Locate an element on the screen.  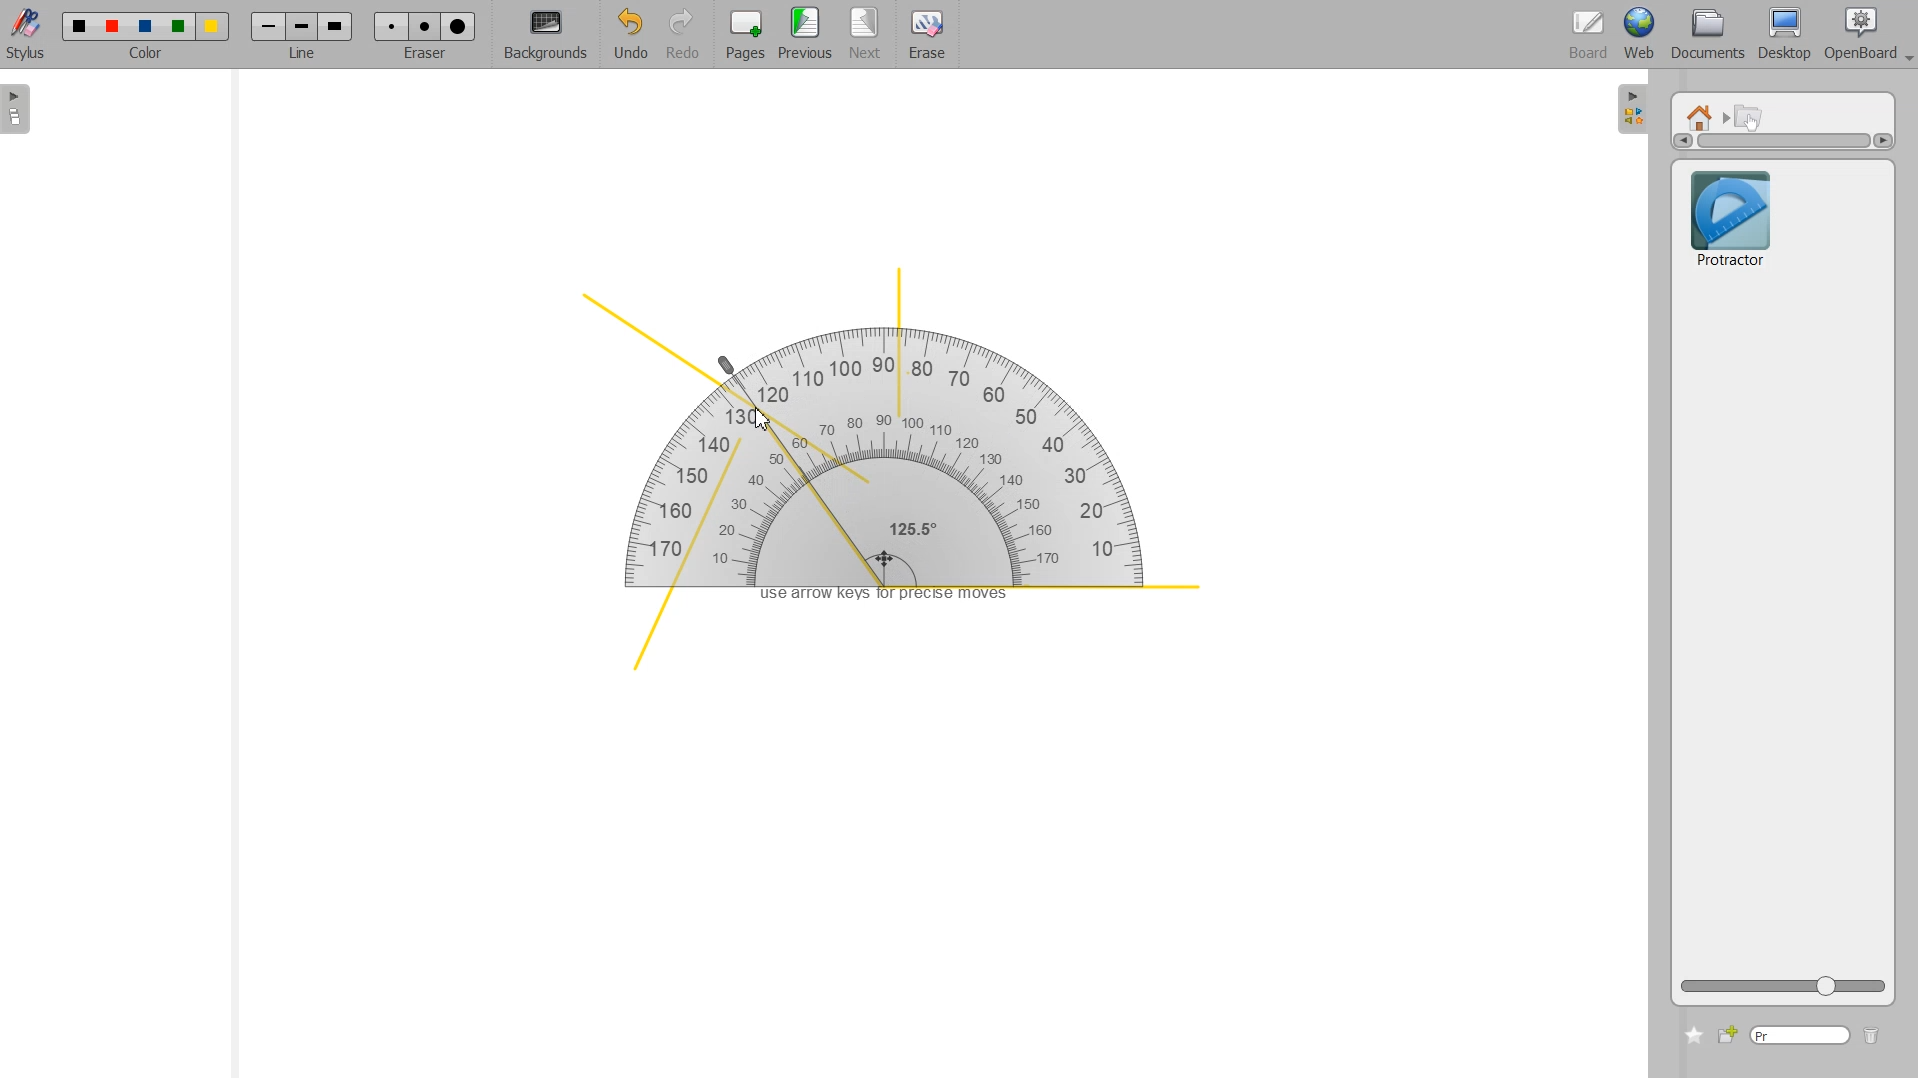
Board is located at coordinates (1589, 36).